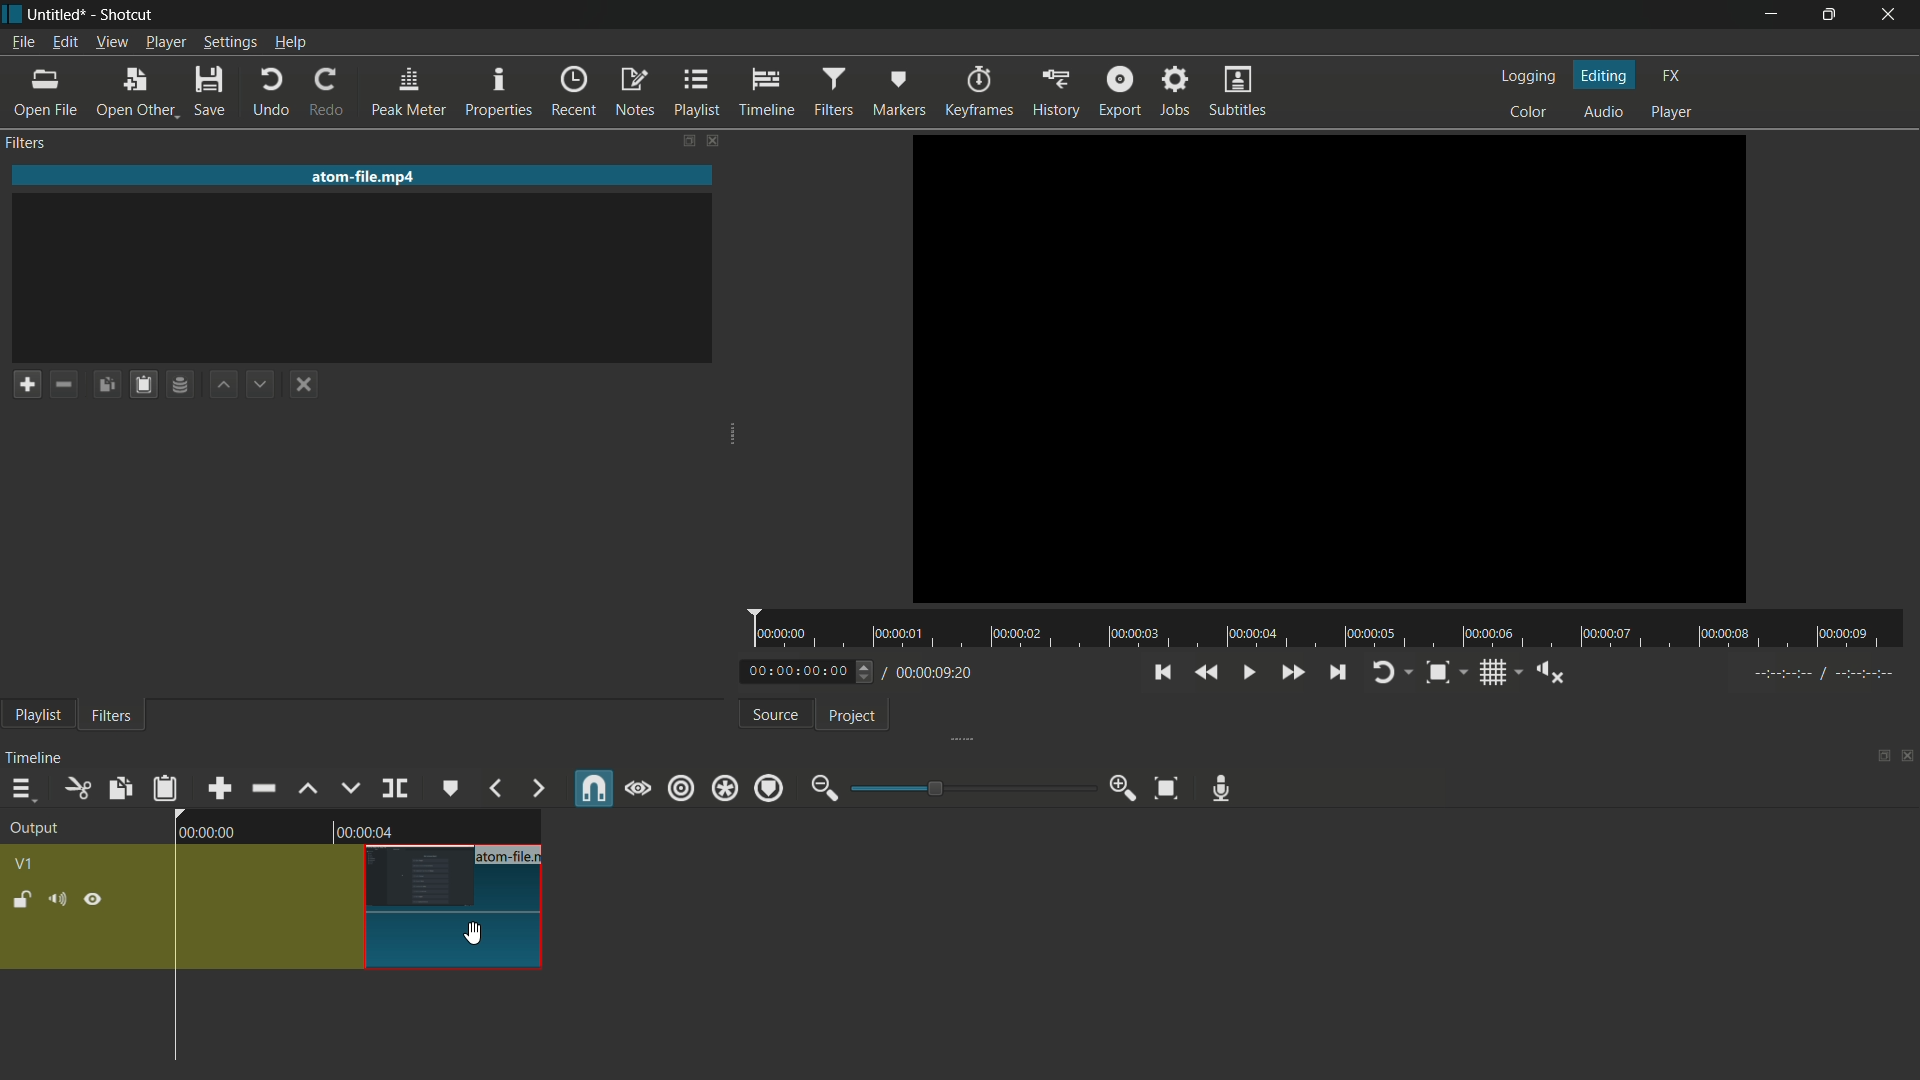  I want to click on output, so click(33, 828).